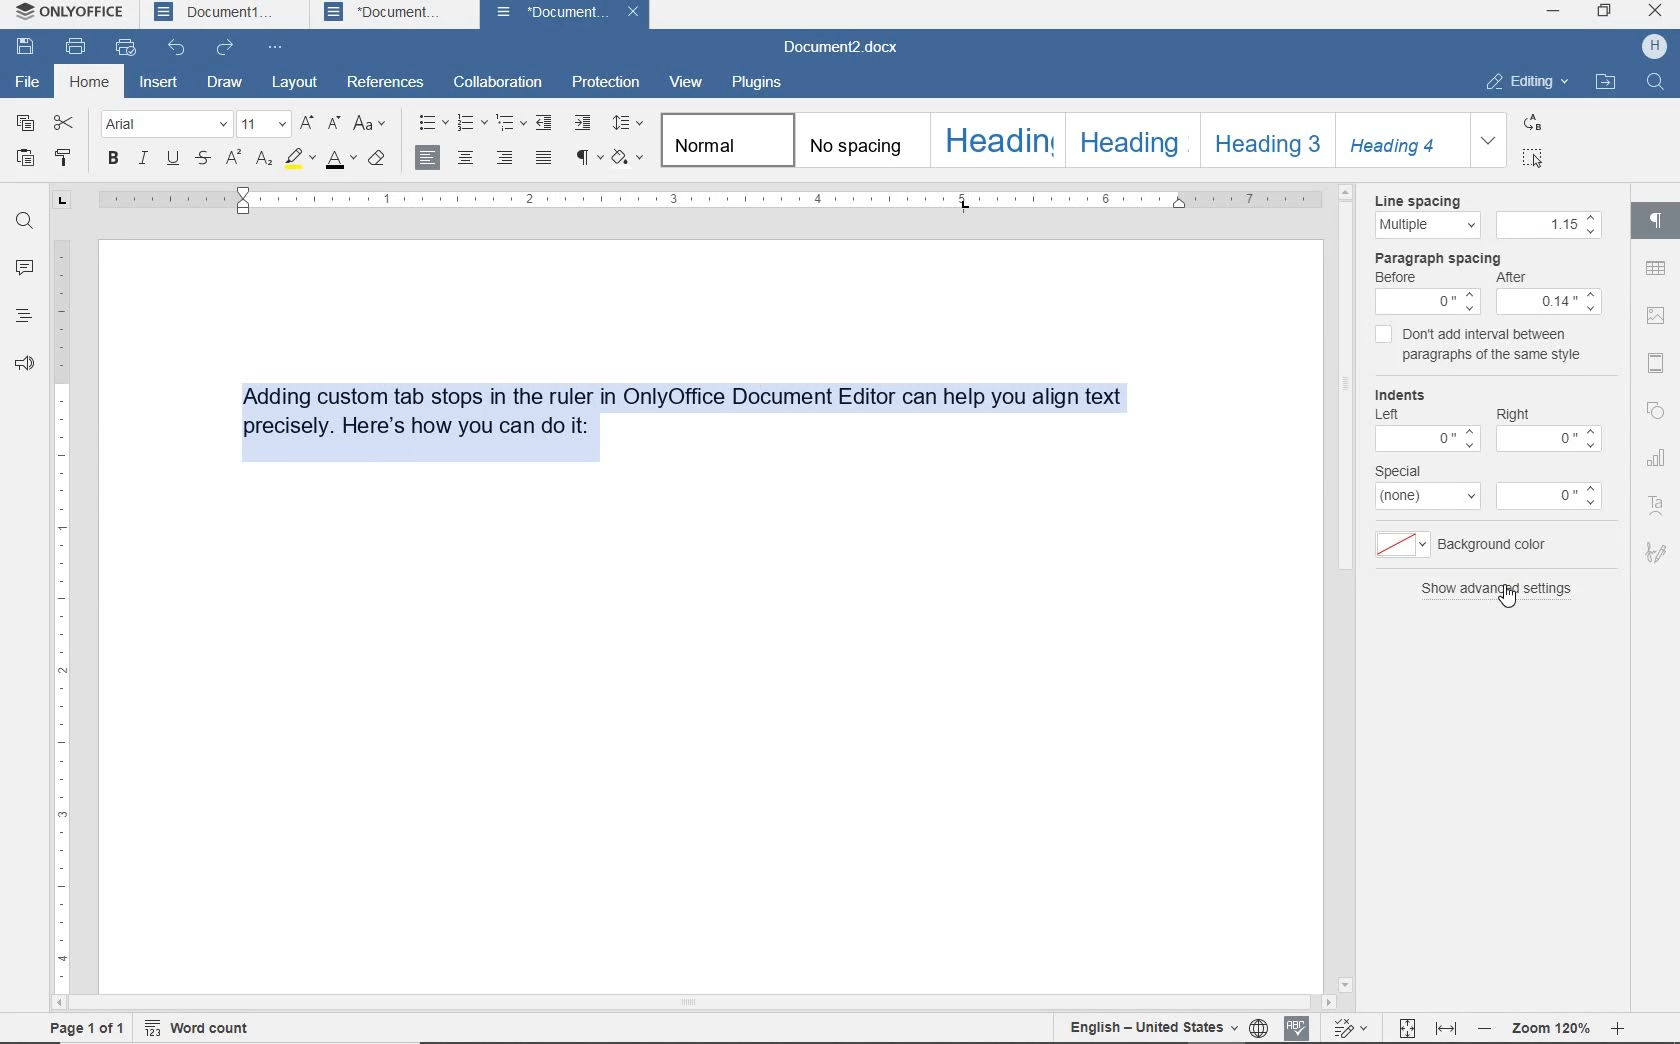 This screenshot has height=1044, width=1680. What do you see at coordinates (505, 157) in the screenshot?
I see `align right` at bounding box center [505, 157].